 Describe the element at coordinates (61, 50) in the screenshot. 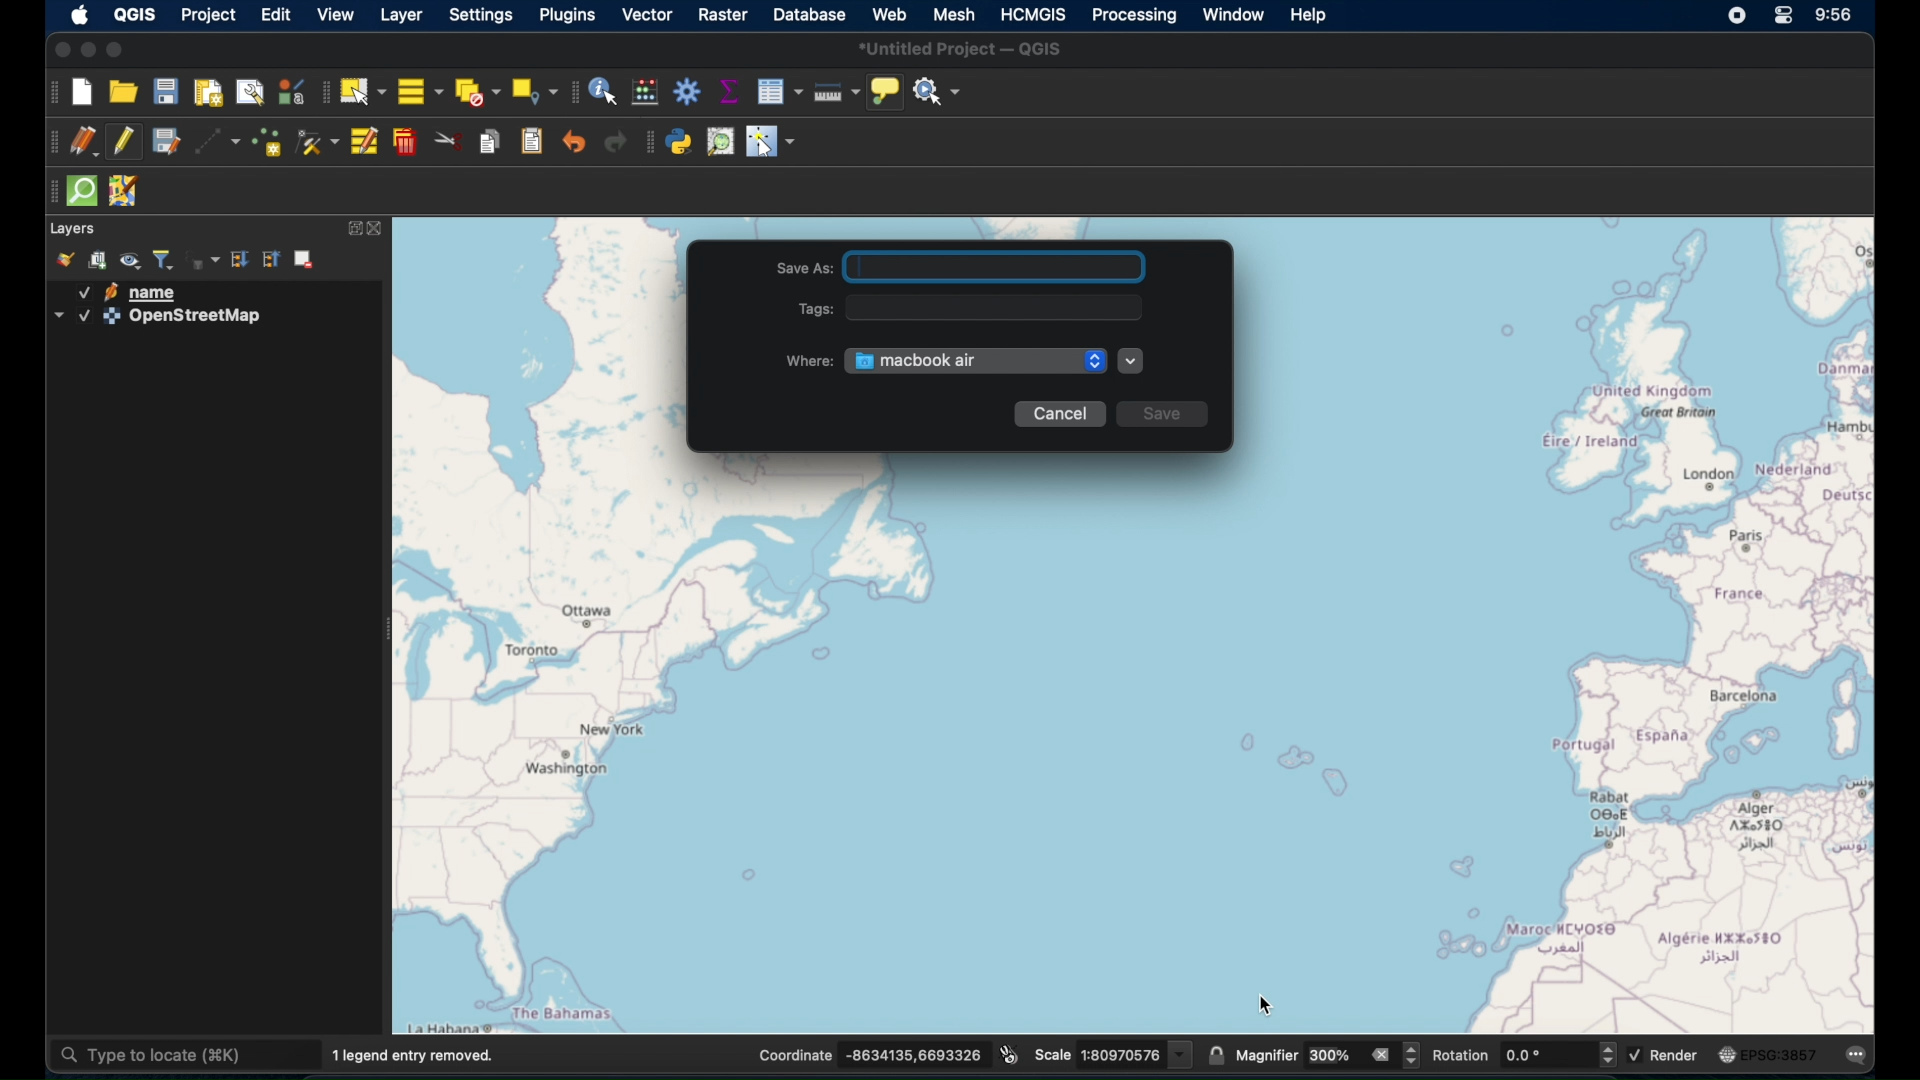

I see `close` at that location.